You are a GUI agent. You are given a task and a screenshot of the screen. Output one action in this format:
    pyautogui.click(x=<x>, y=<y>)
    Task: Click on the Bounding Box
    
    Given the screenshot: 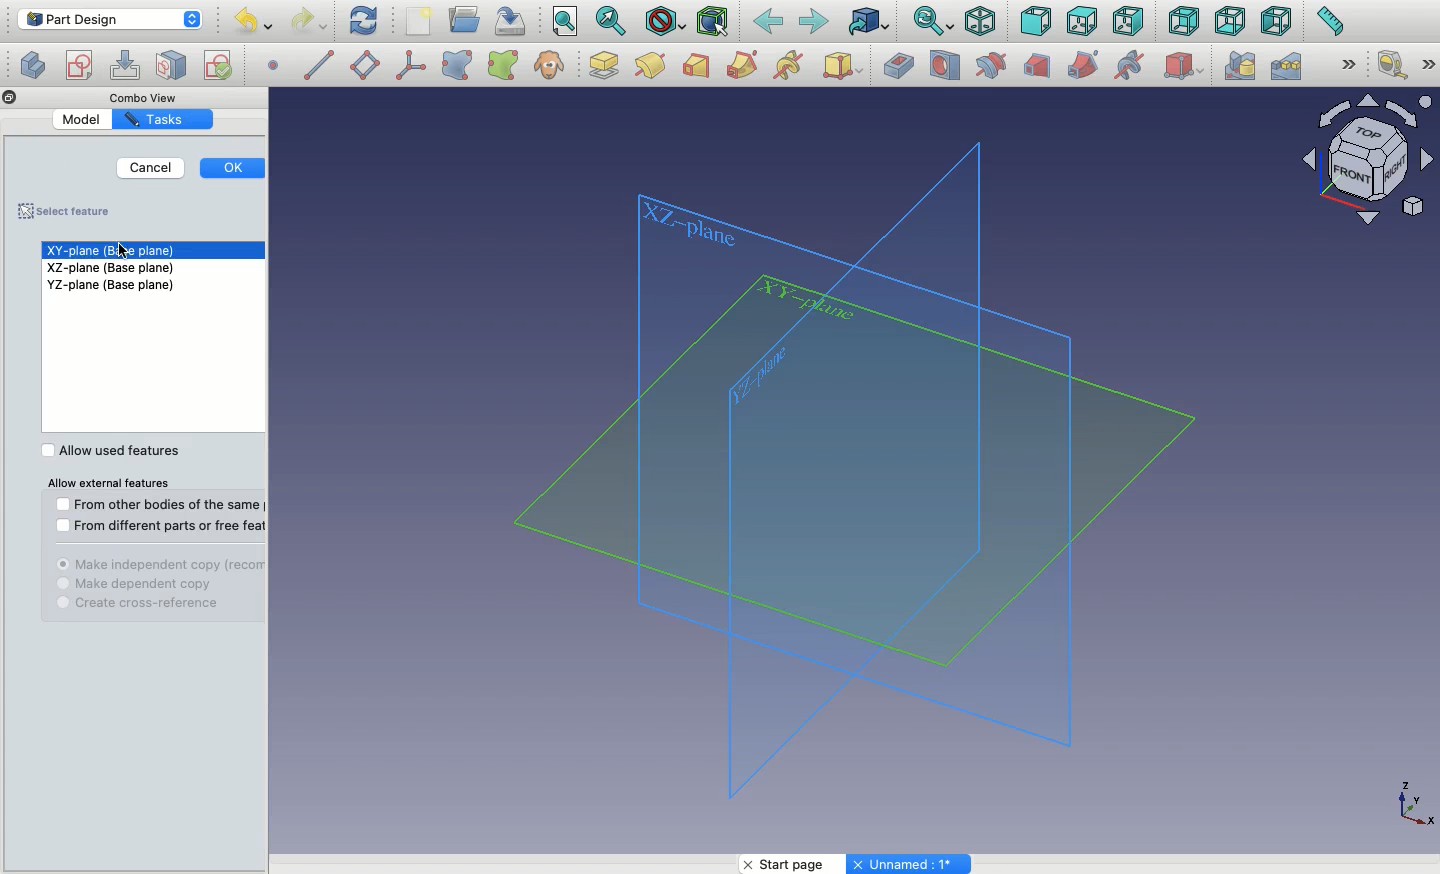 What is the action you would take?
    pyautogui.click(x=712, y=22)
    